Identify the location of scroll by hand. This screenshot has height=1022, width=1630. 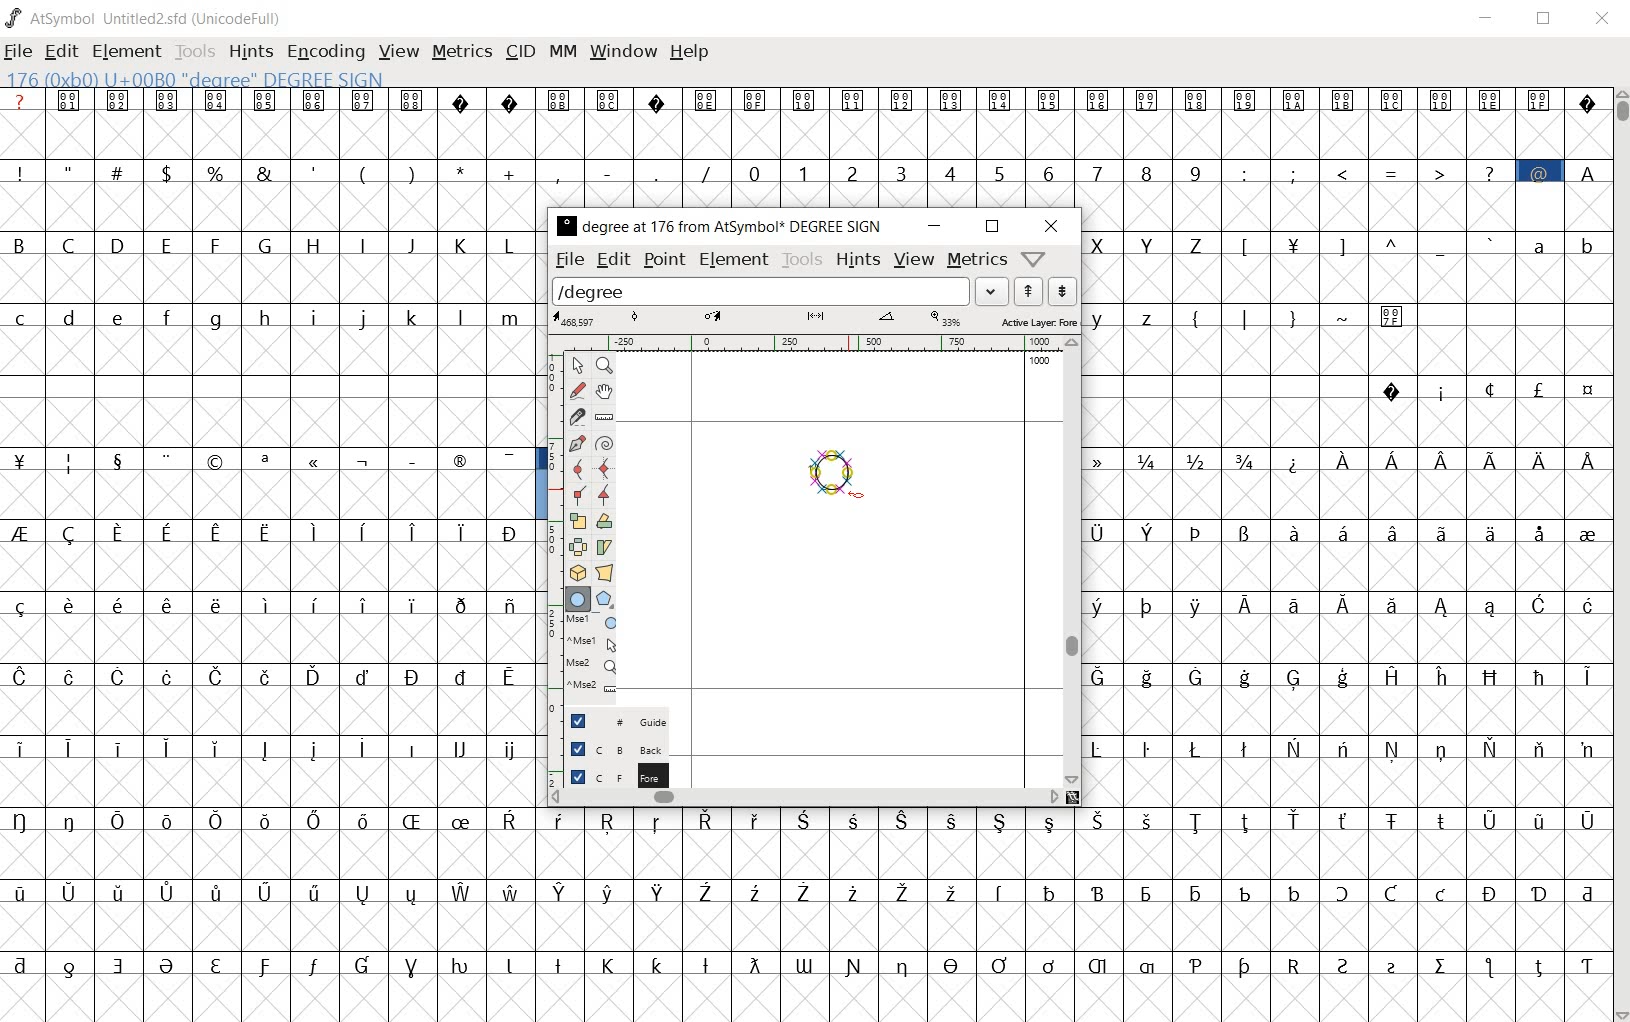
(603, 394).